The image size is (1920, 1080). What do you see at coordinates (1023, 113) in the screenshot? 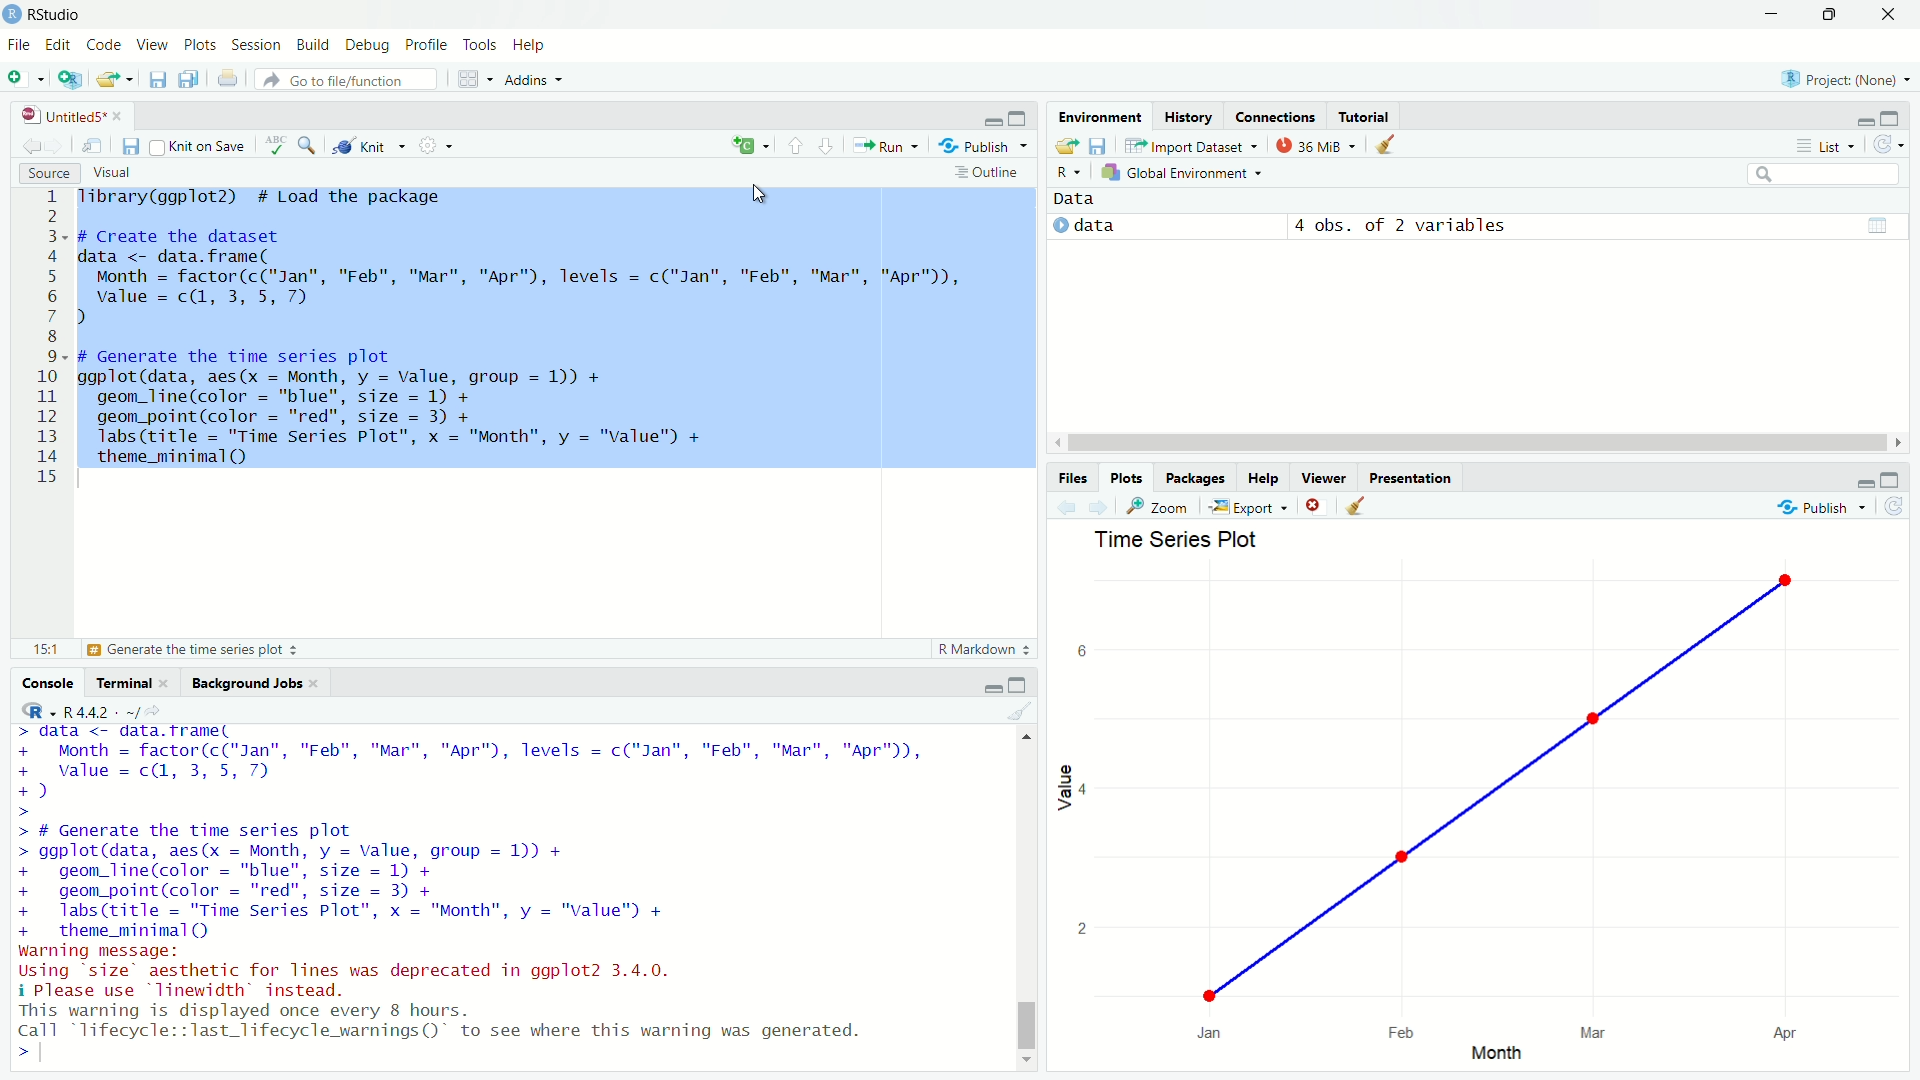
I see `maximize` at bounding box center [1023, 113].